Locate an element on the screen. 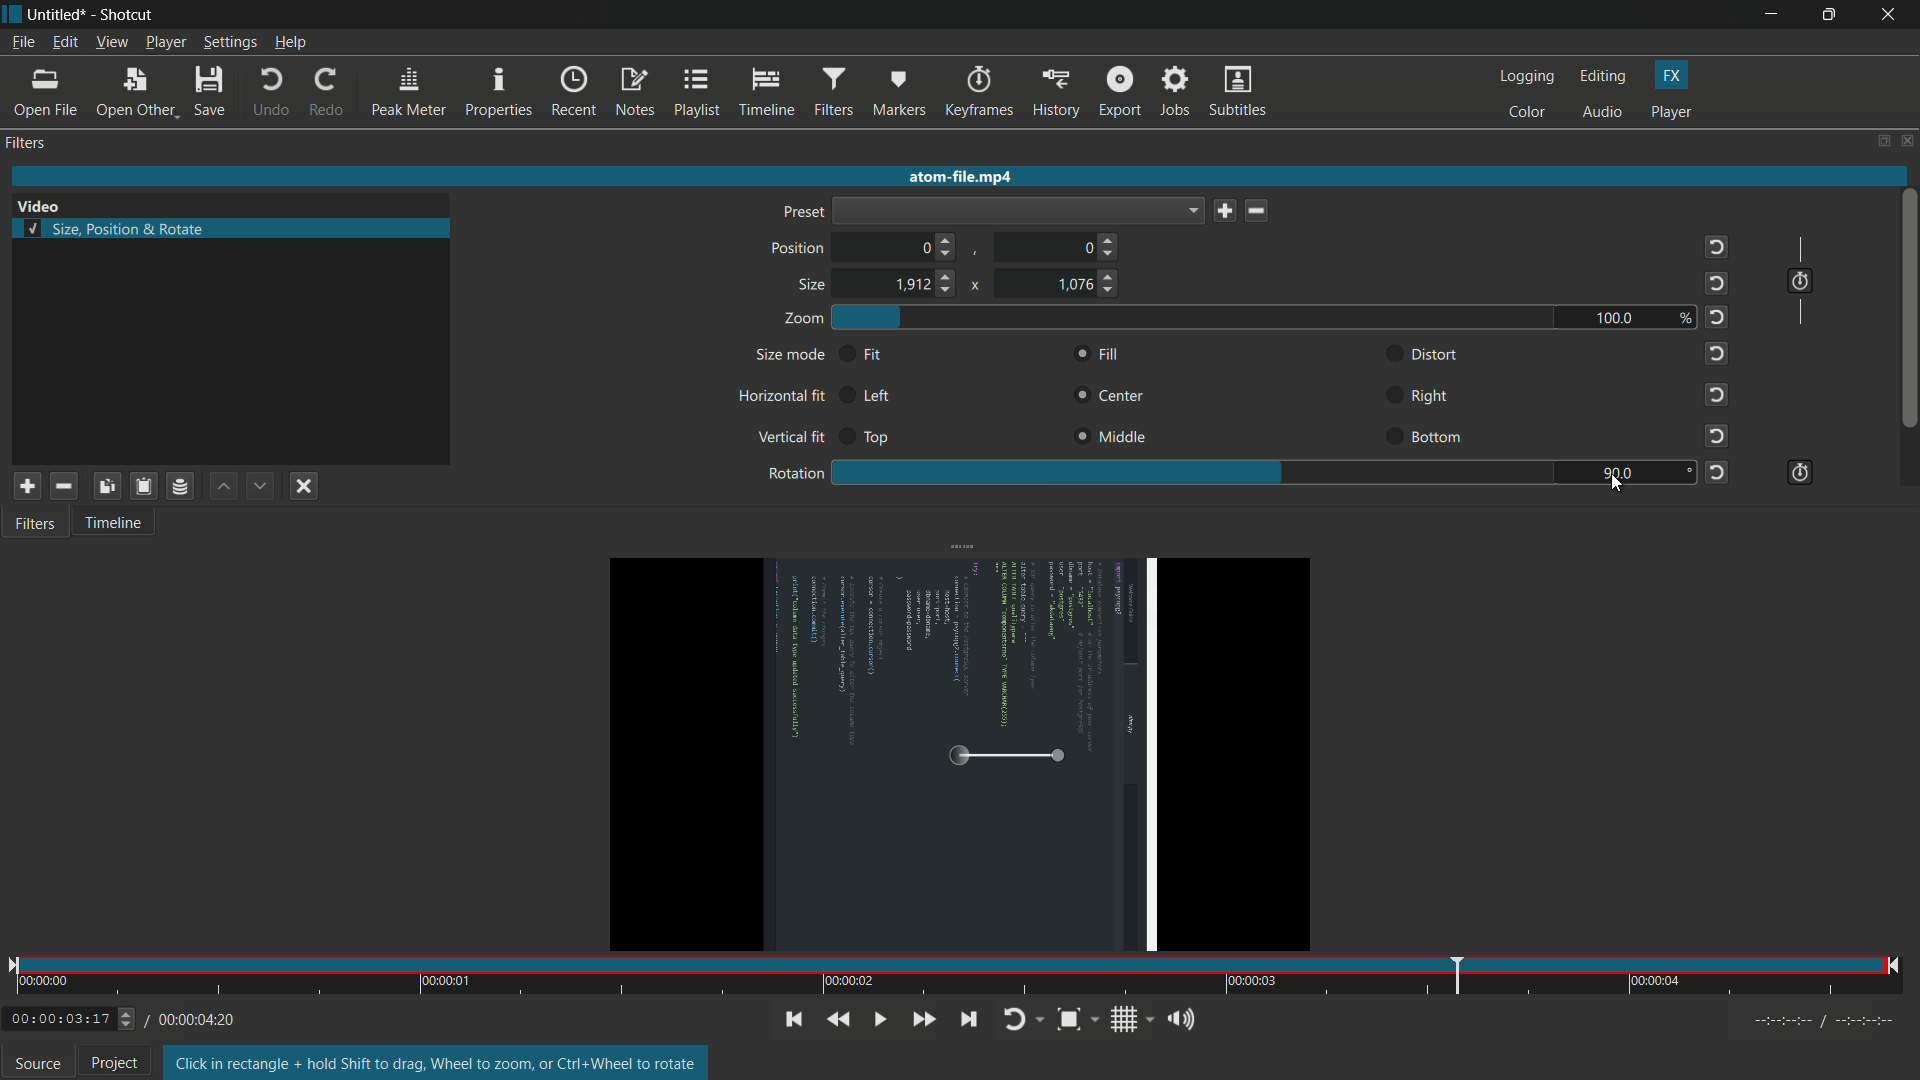 Image resolution: width=1920 pixels, height=1080 pixels. reset to default is located at coordinates (1718, 283).